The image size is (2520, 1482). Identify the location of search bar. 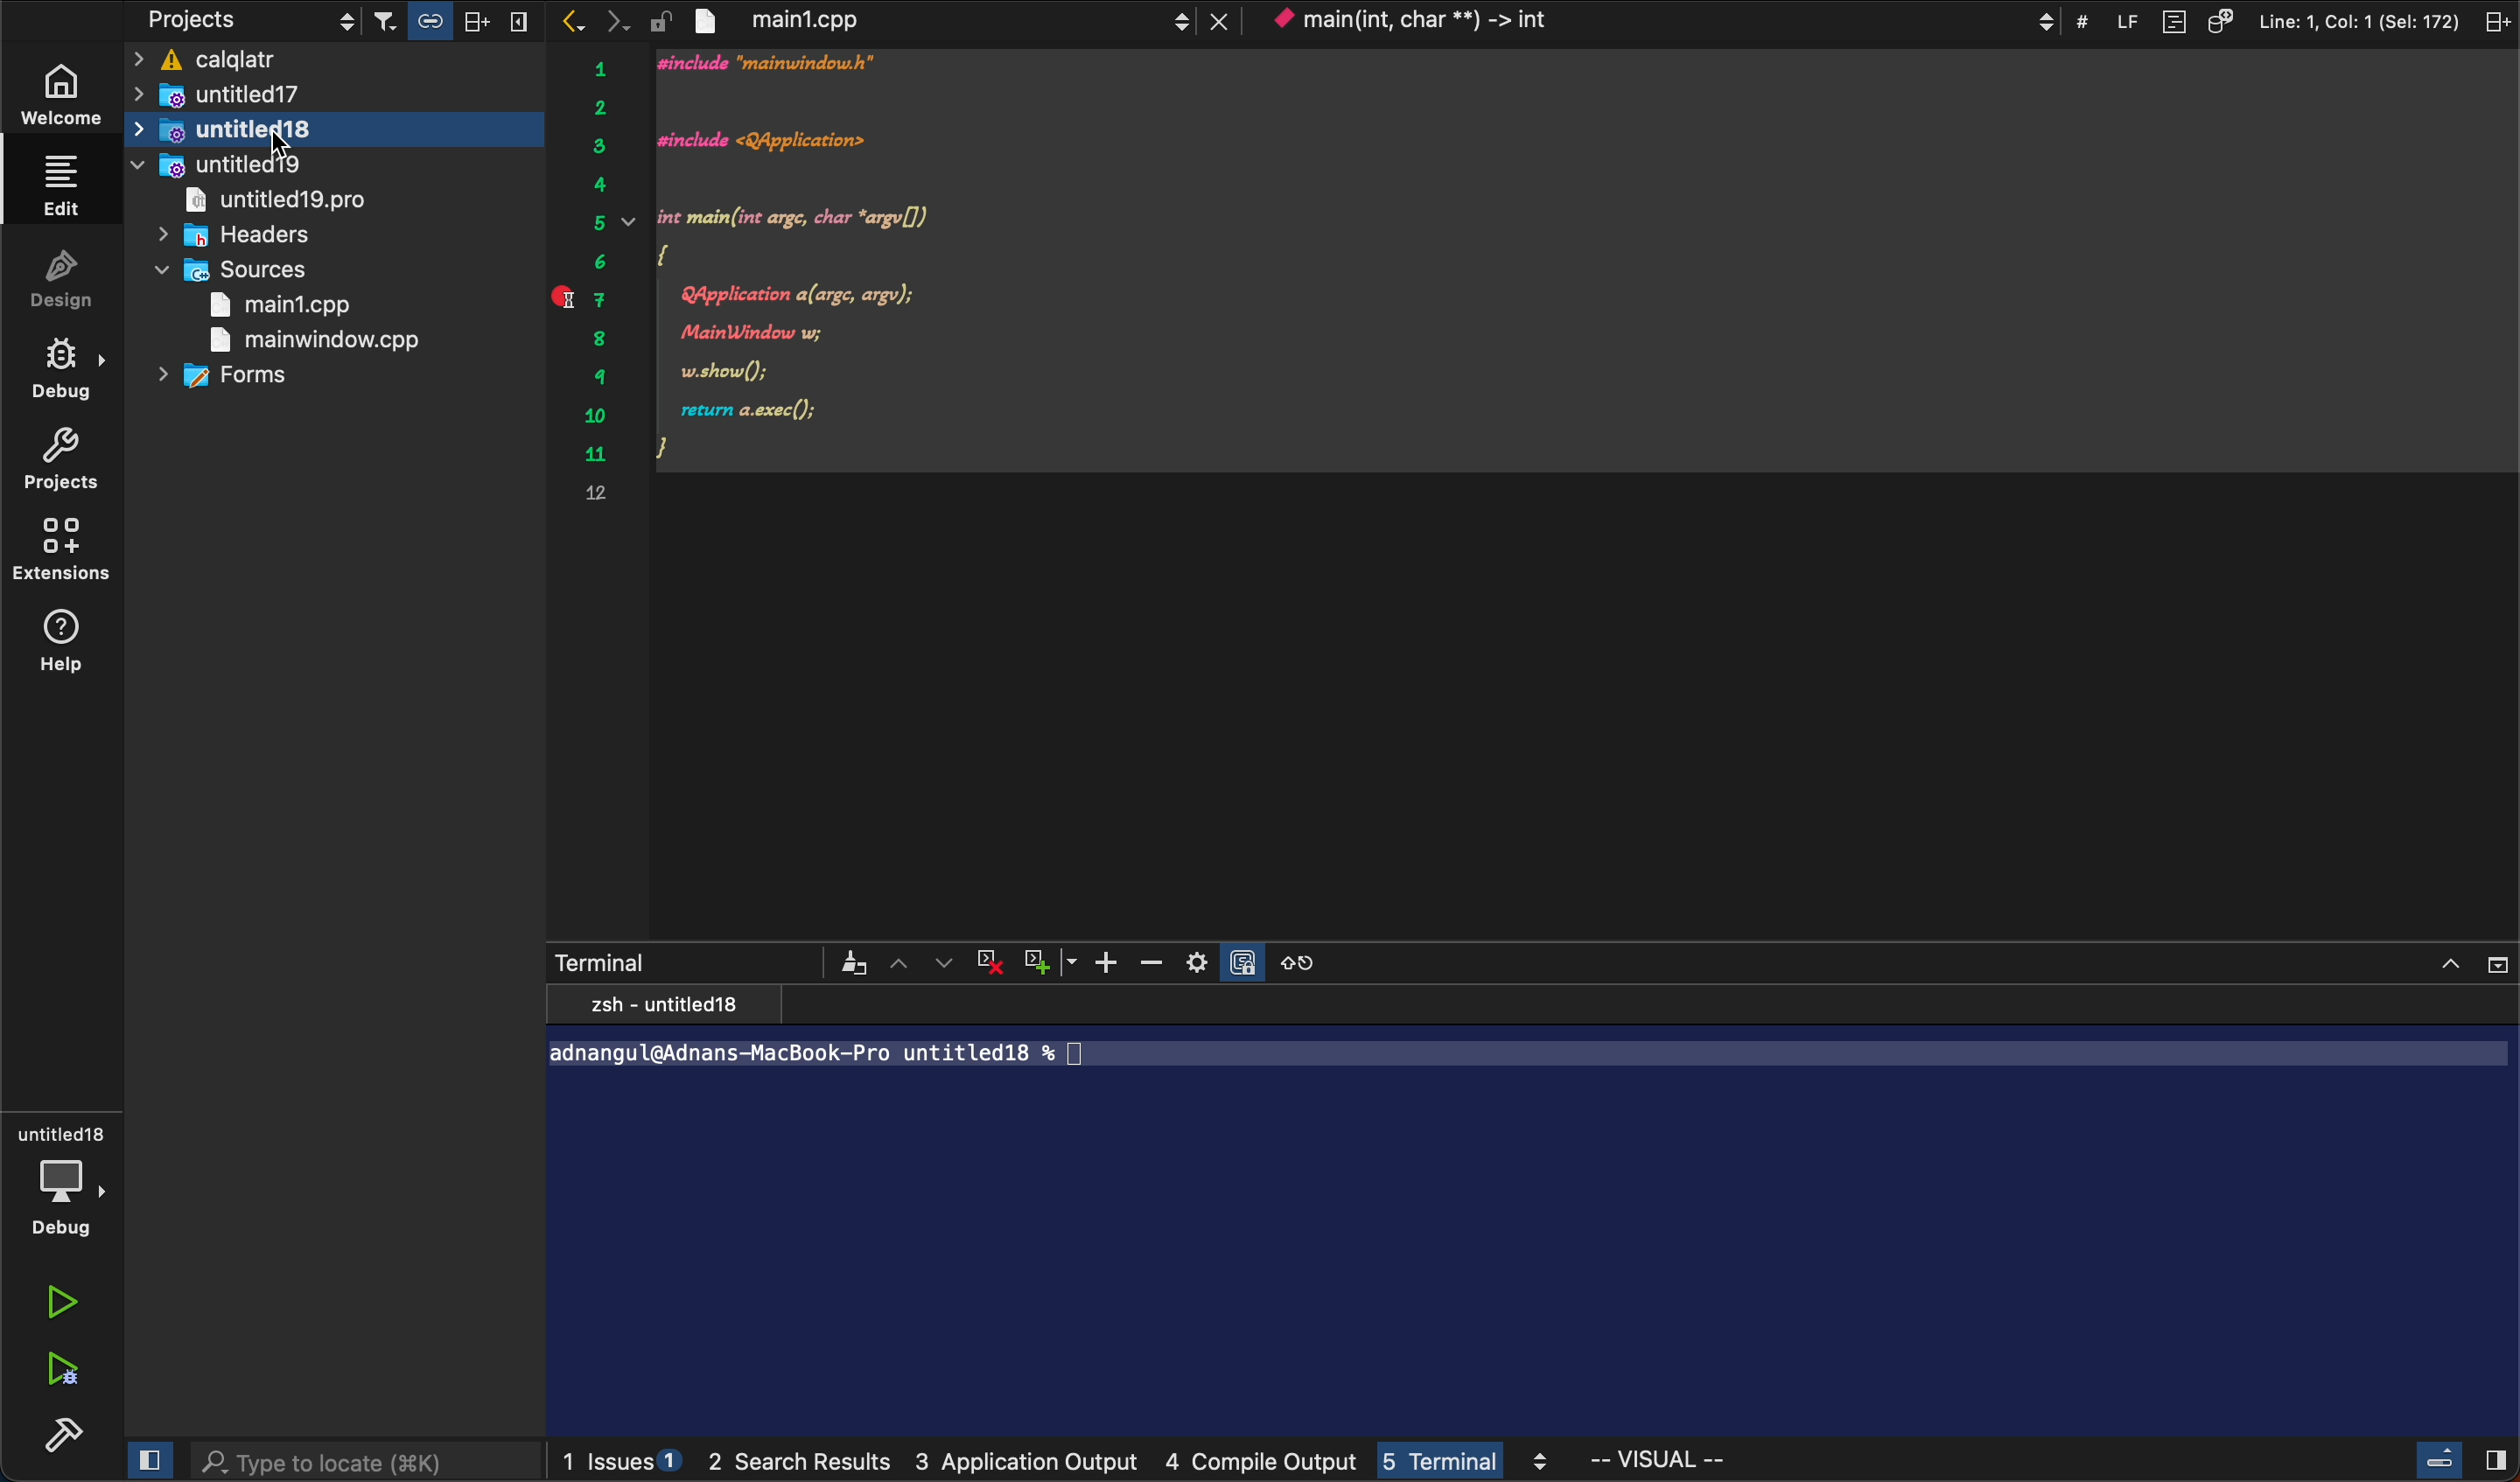
(344, 1462).